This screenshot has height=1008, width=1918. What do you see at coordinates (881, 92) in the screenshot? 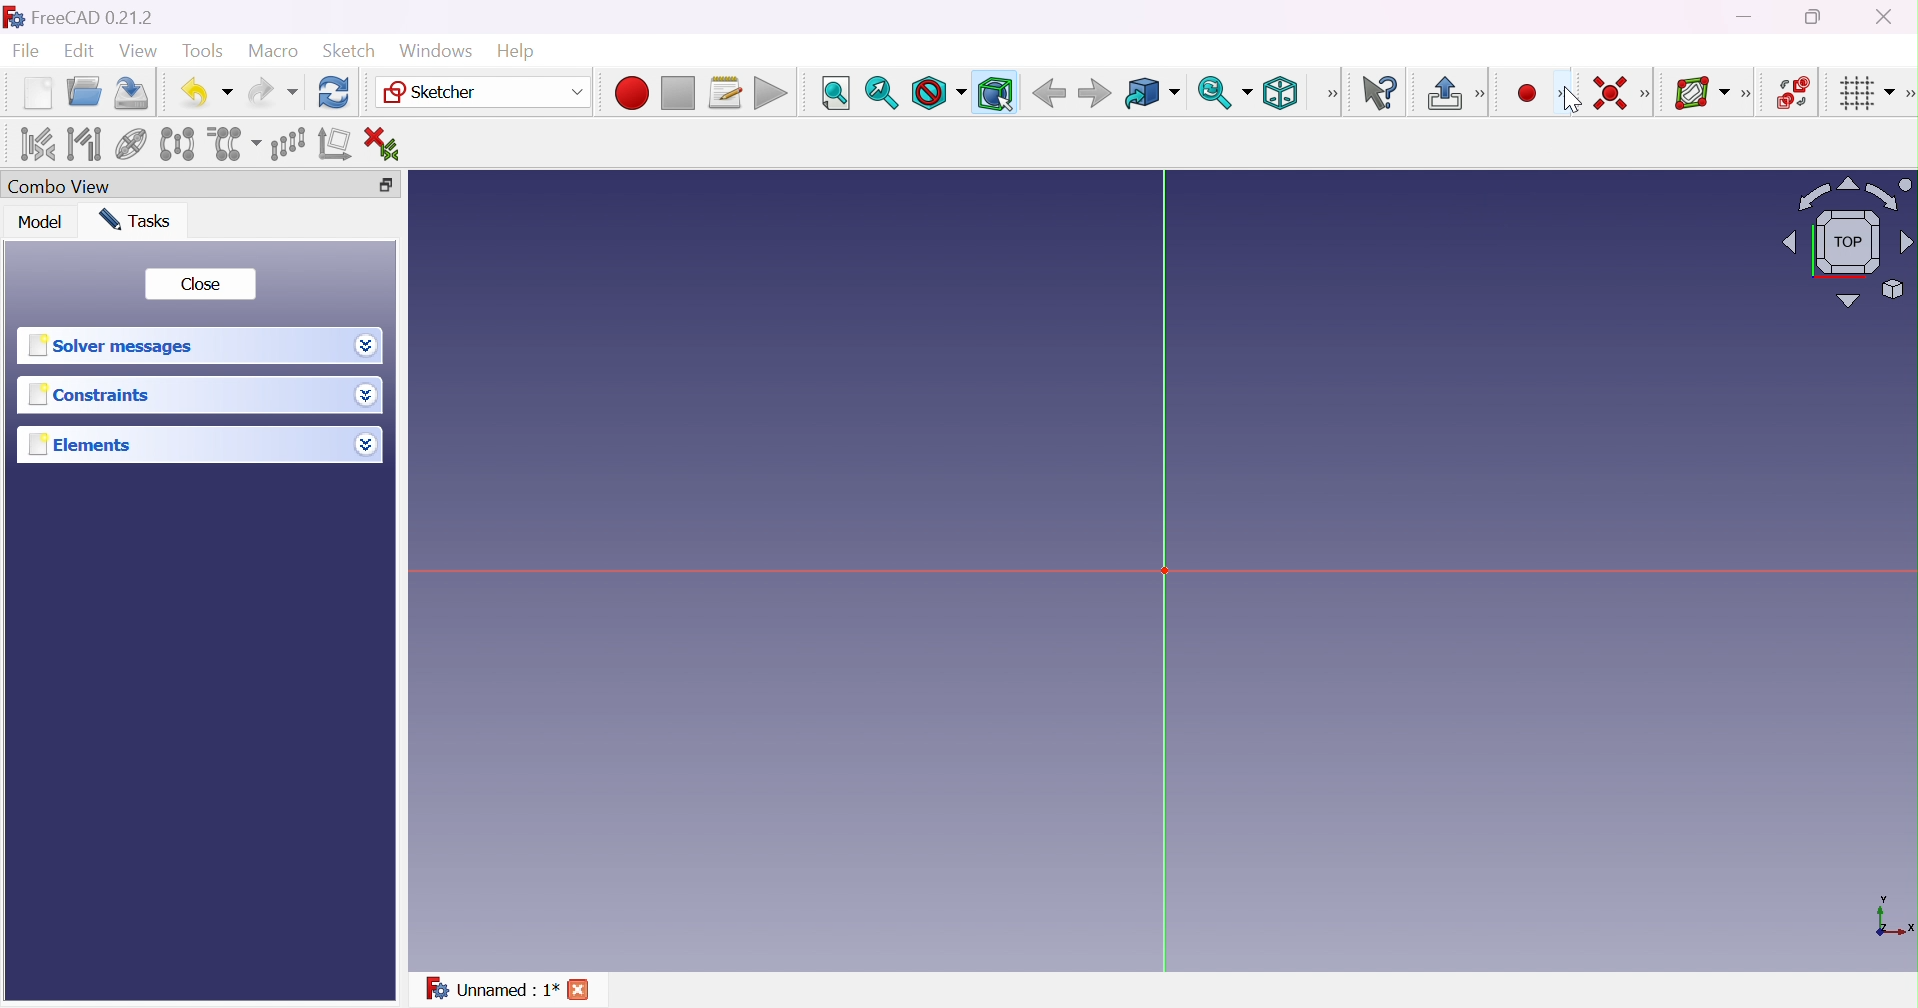
I see `Fit selection` at bounding box center [881, 92].